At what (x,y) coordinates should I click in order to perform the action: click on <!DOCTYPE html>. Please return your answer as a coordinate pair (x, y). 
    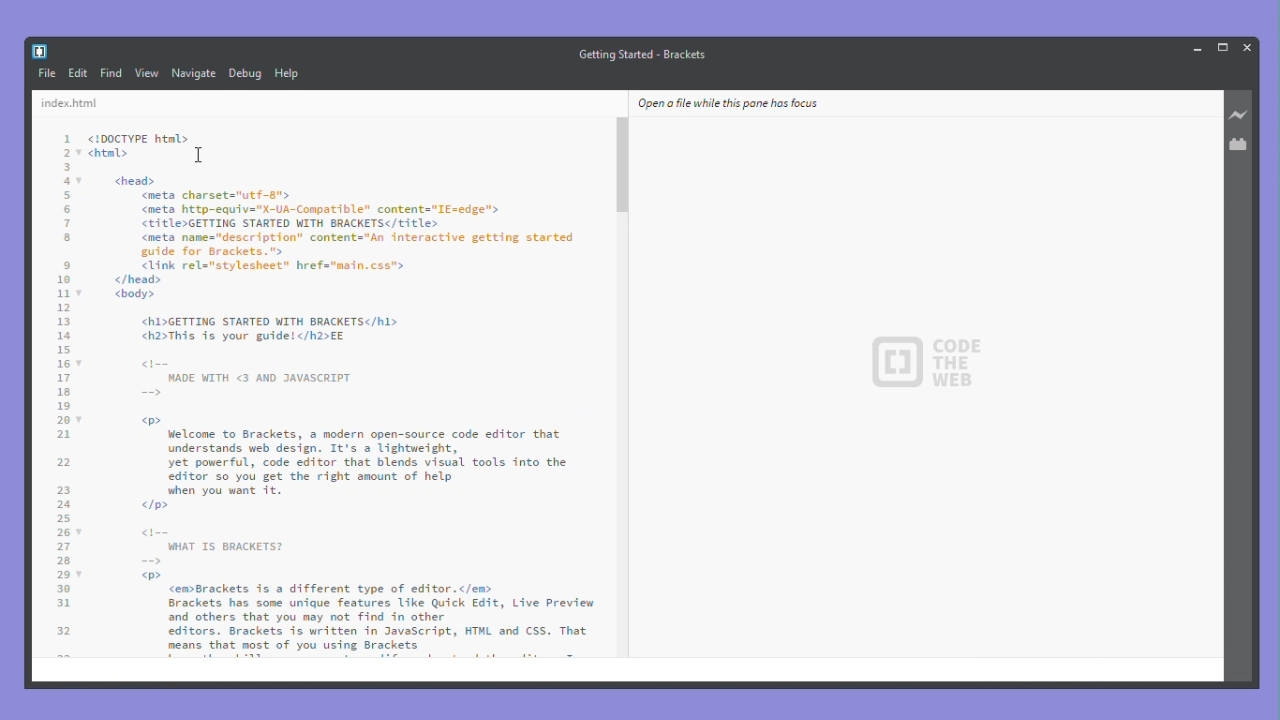
    Looking at the image, I should click on (137, 138).